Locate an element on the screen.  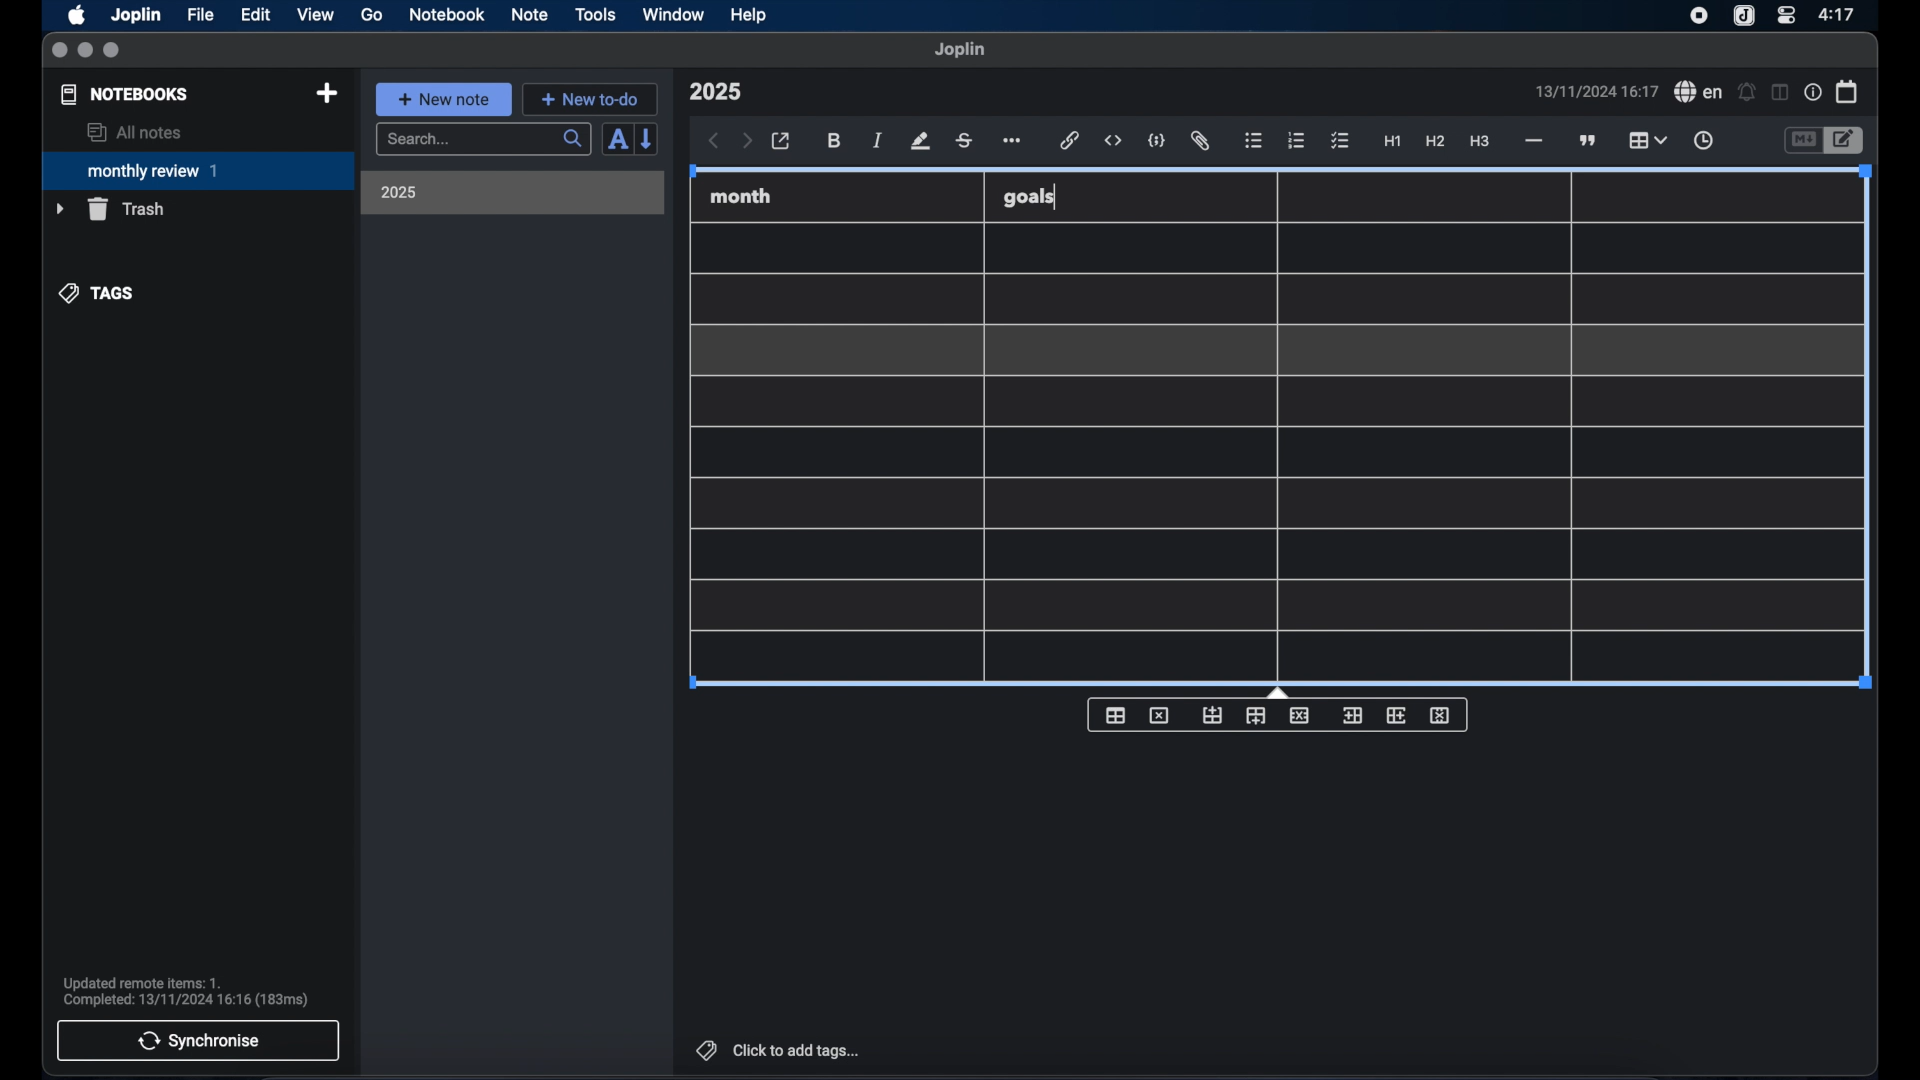
monthly review is located at coordinates (198, 169).